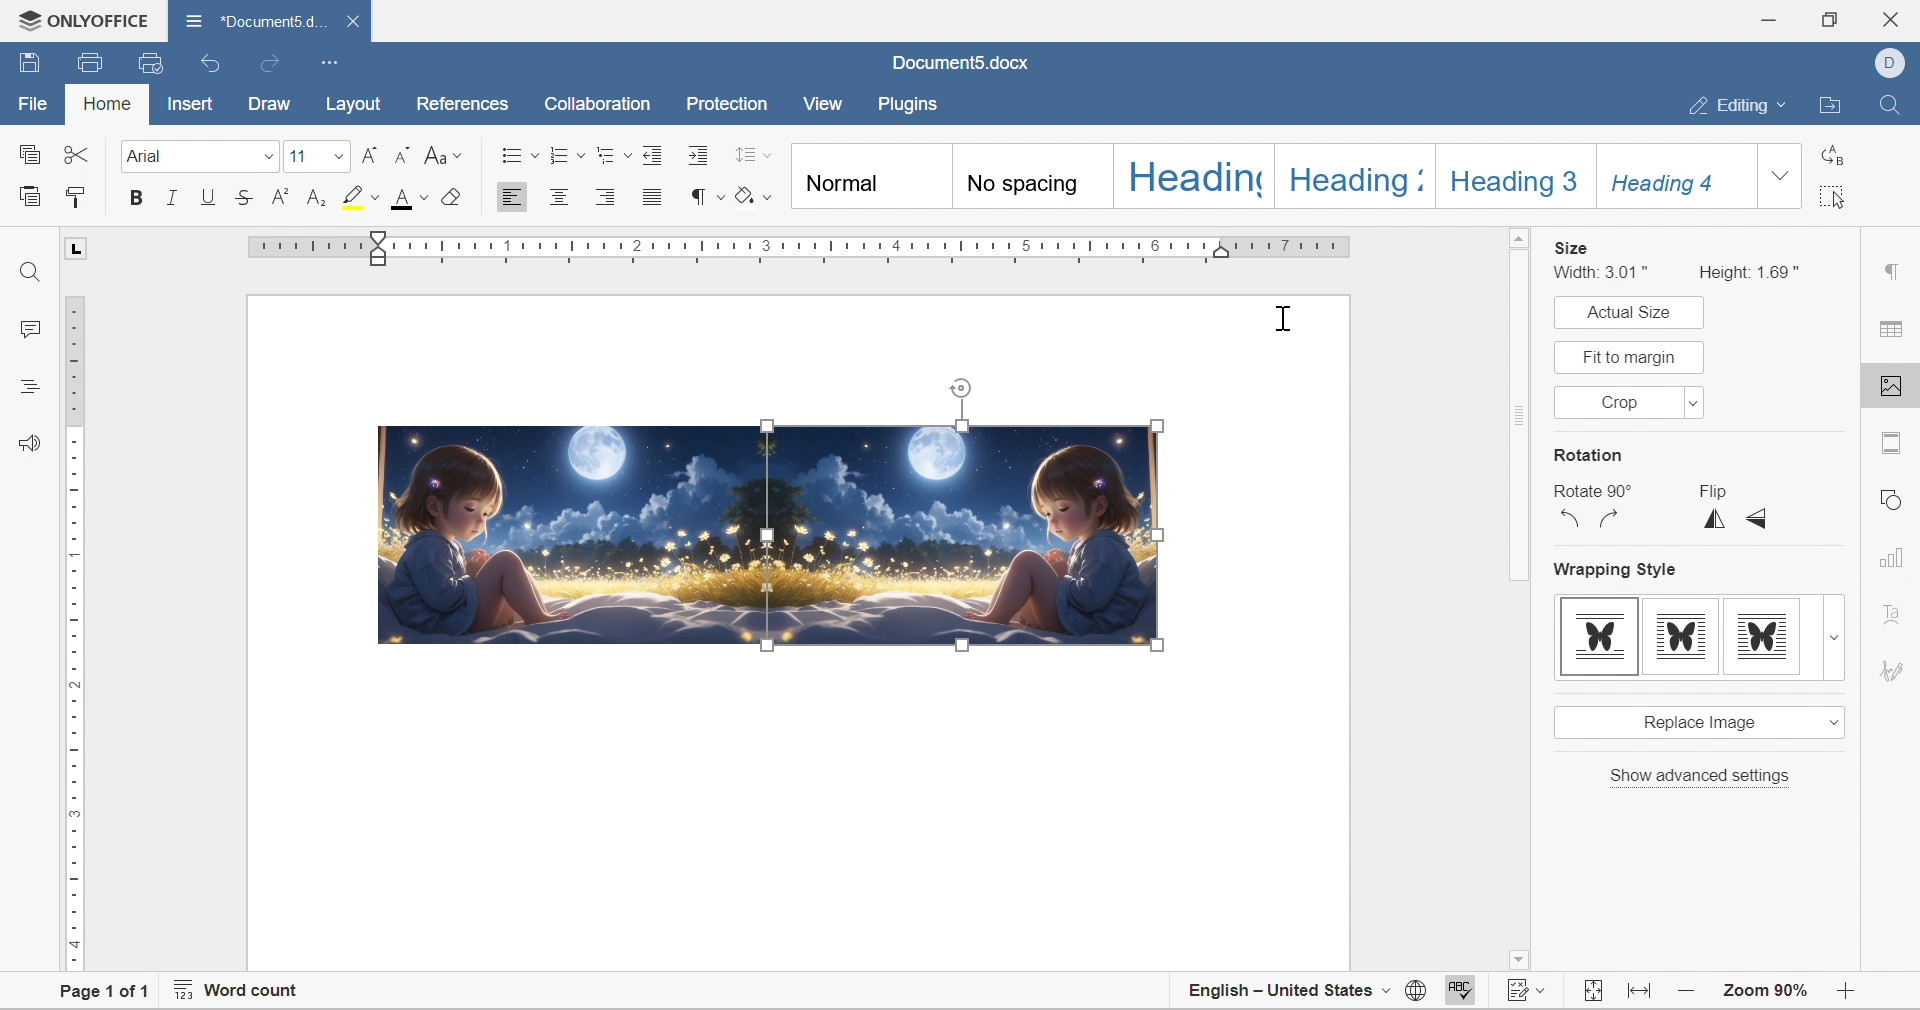 Image resolution: width=1920 pixels, height=1010 pixels. What do you see at coordinates (451, 196) in the screenshot?
I see `clear style` at bounding box center [451, 196].